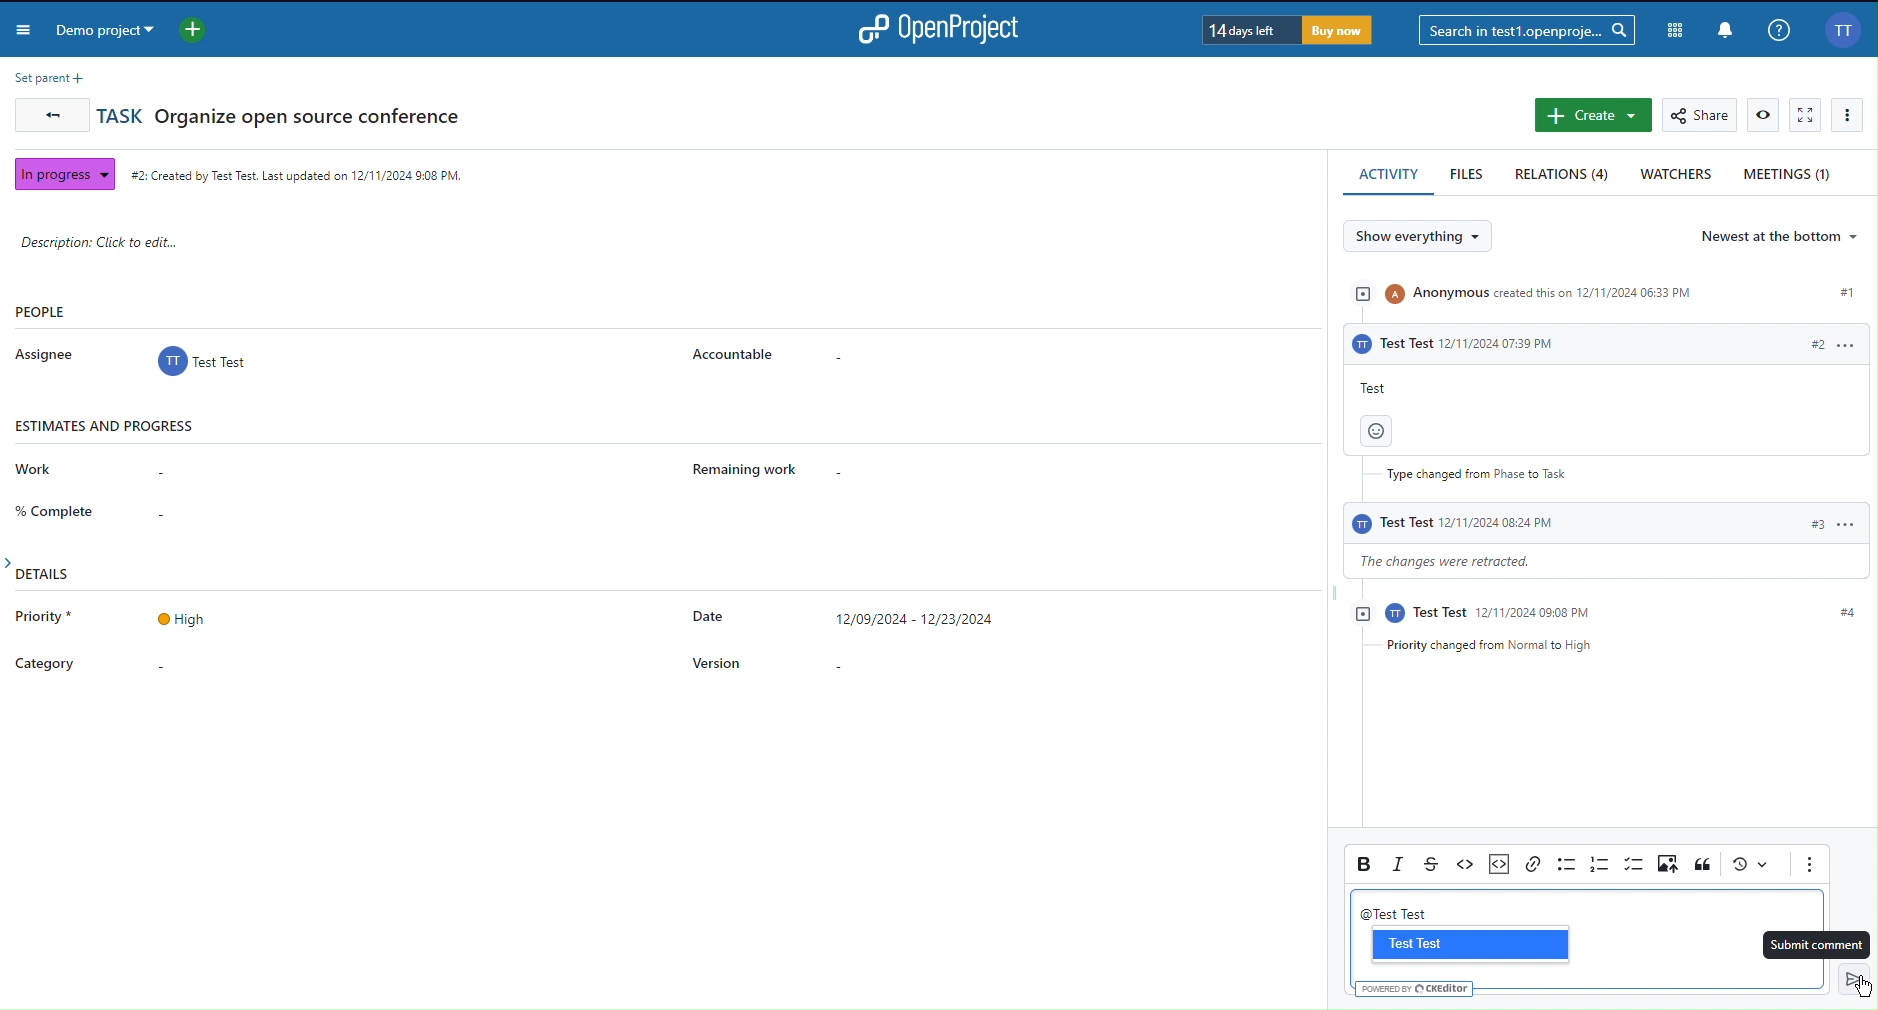 The image size is (1878, 1010). What do you see at coordinates (1862, 987) in the screenshot?
I see `Cursor` at bounding box center [1862, 987].